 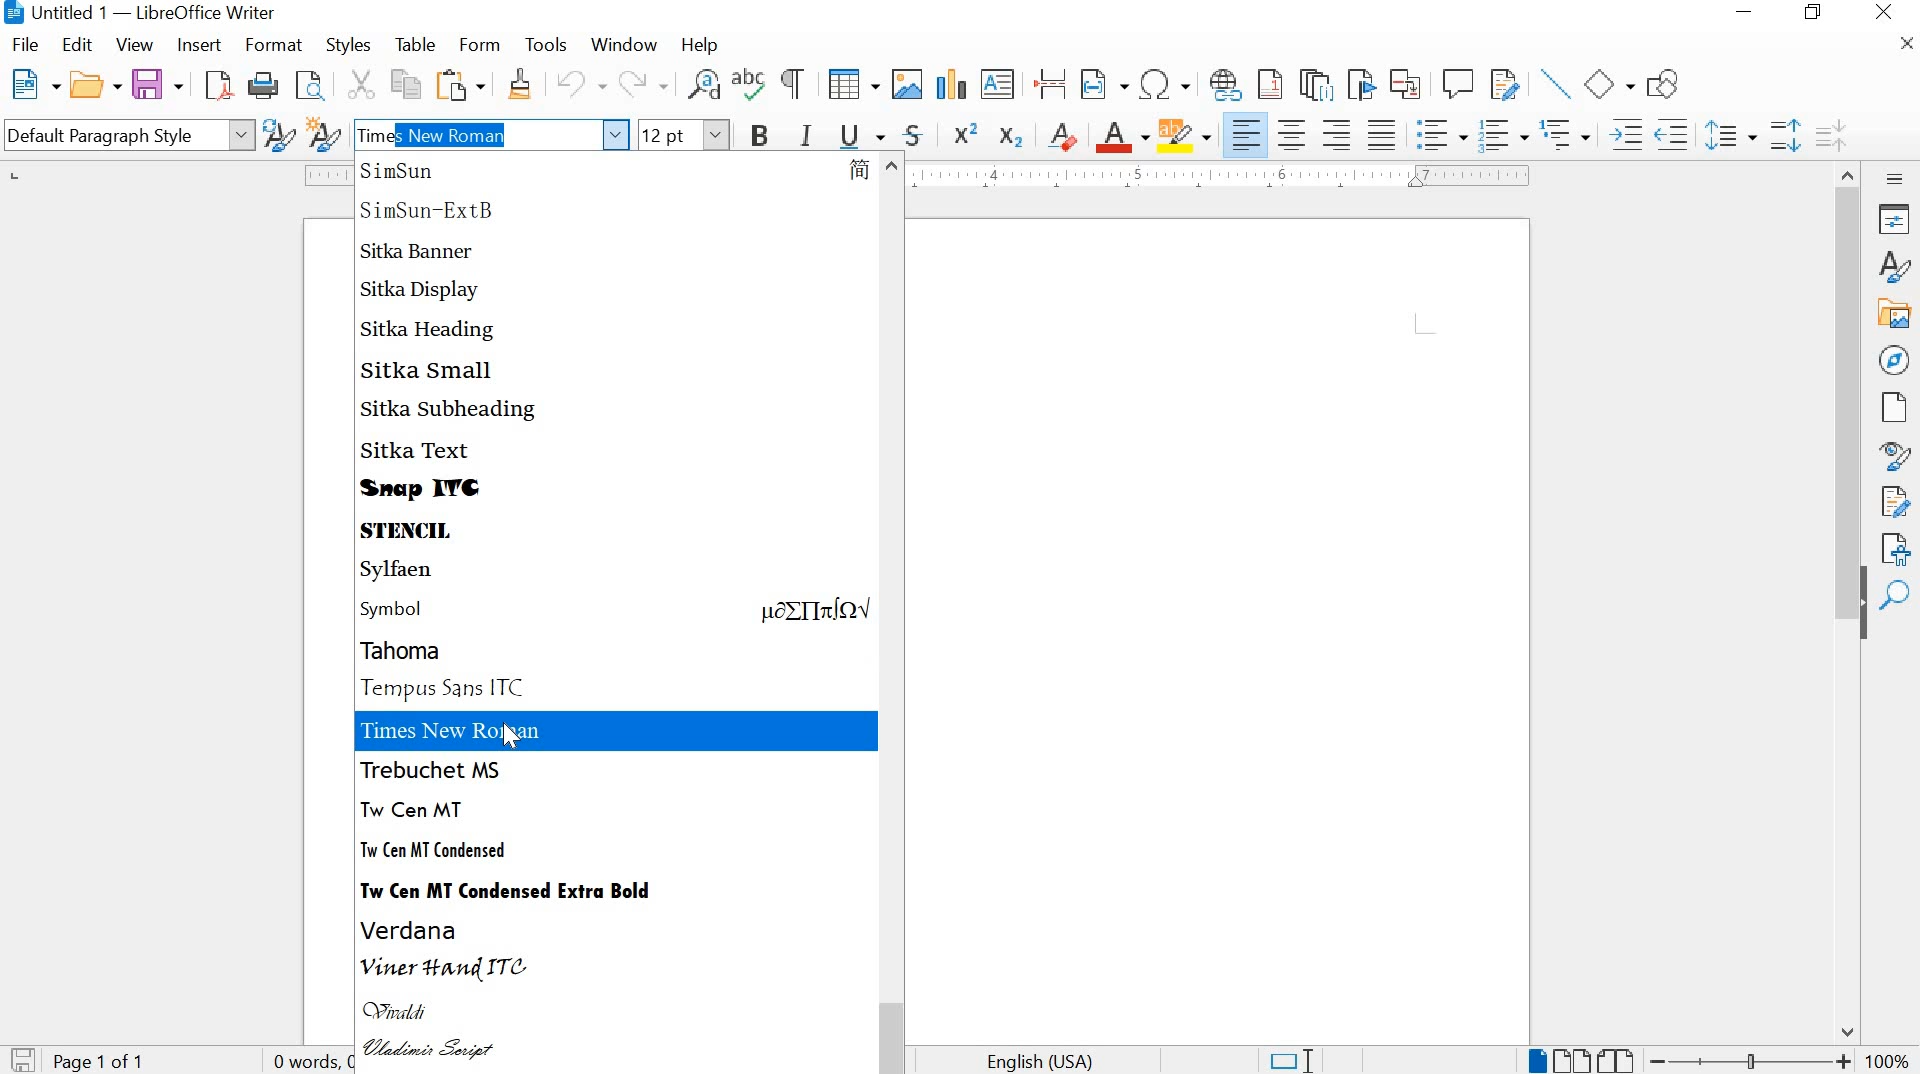 What do you see at coordinates (1891, 407) in the screenshot?
I see `PAGE` at bounding box center [1891, 407].